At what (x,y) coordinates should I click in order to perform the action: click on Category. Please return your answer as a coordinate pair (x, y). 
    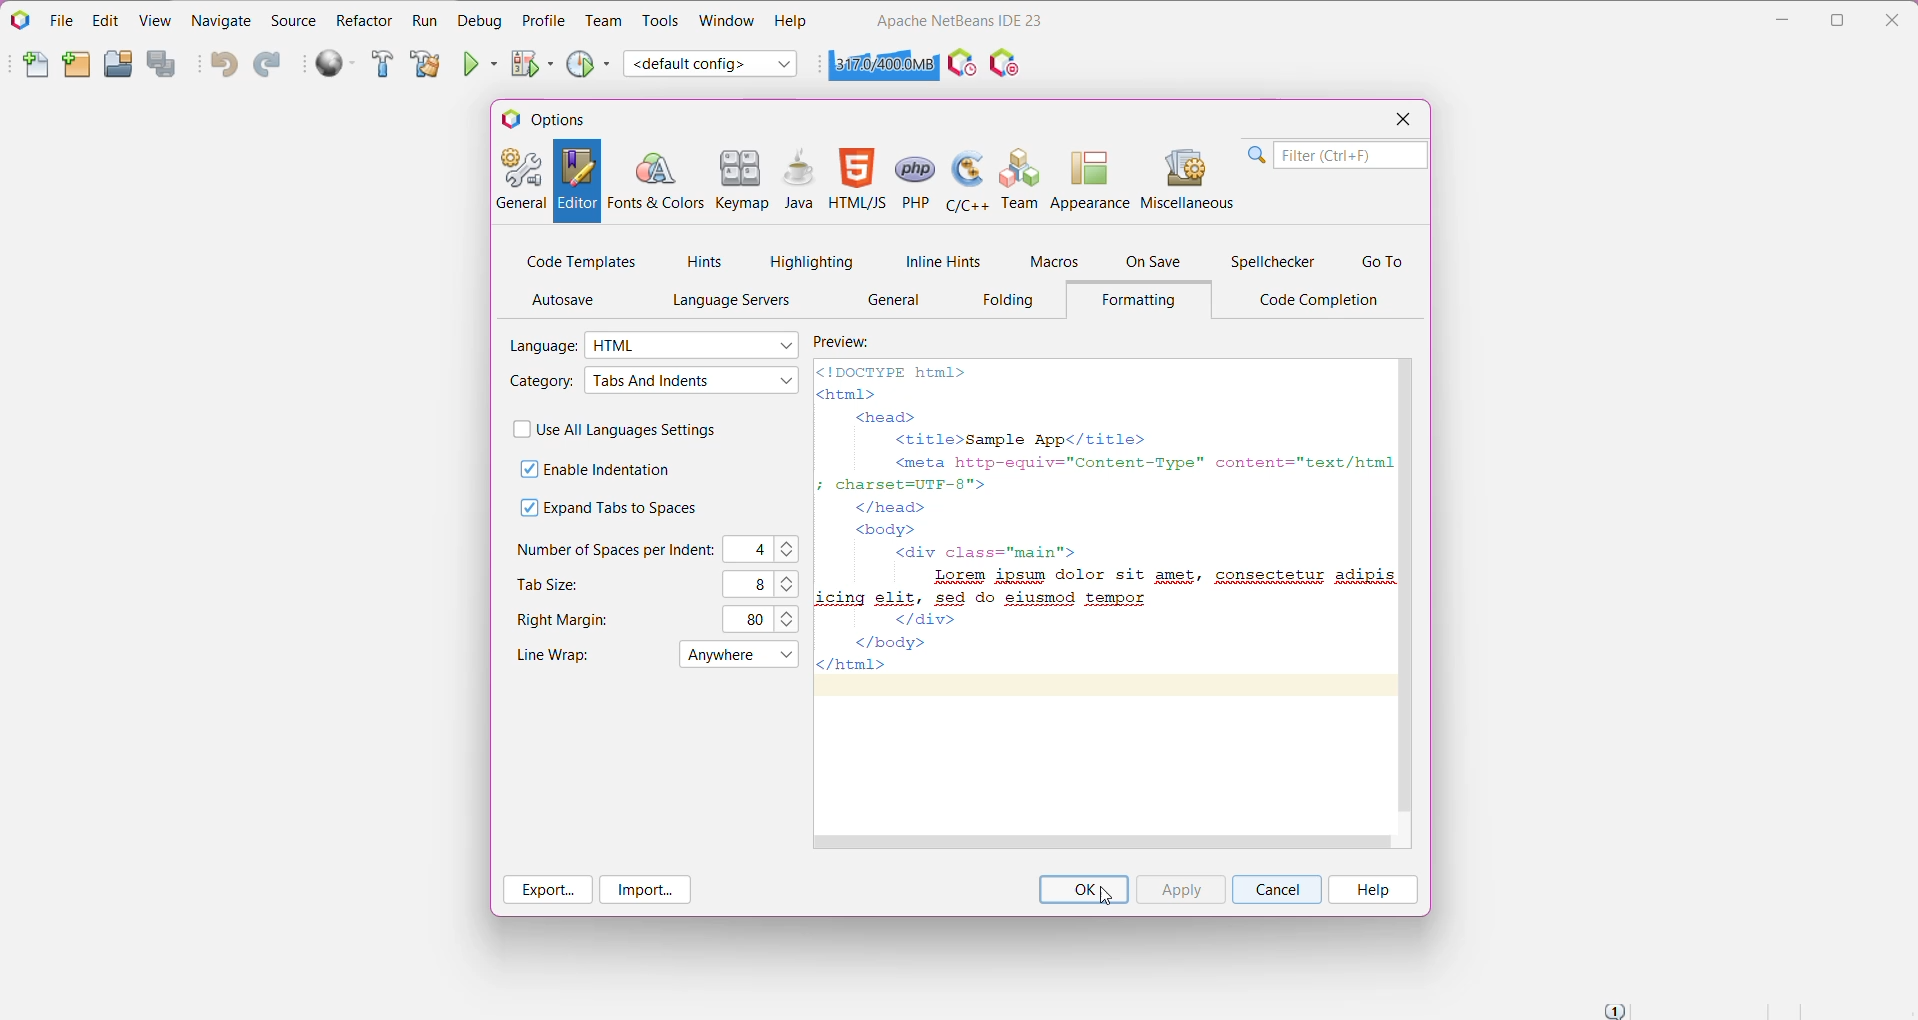
    Looking at the image, I should click on (539, 382).